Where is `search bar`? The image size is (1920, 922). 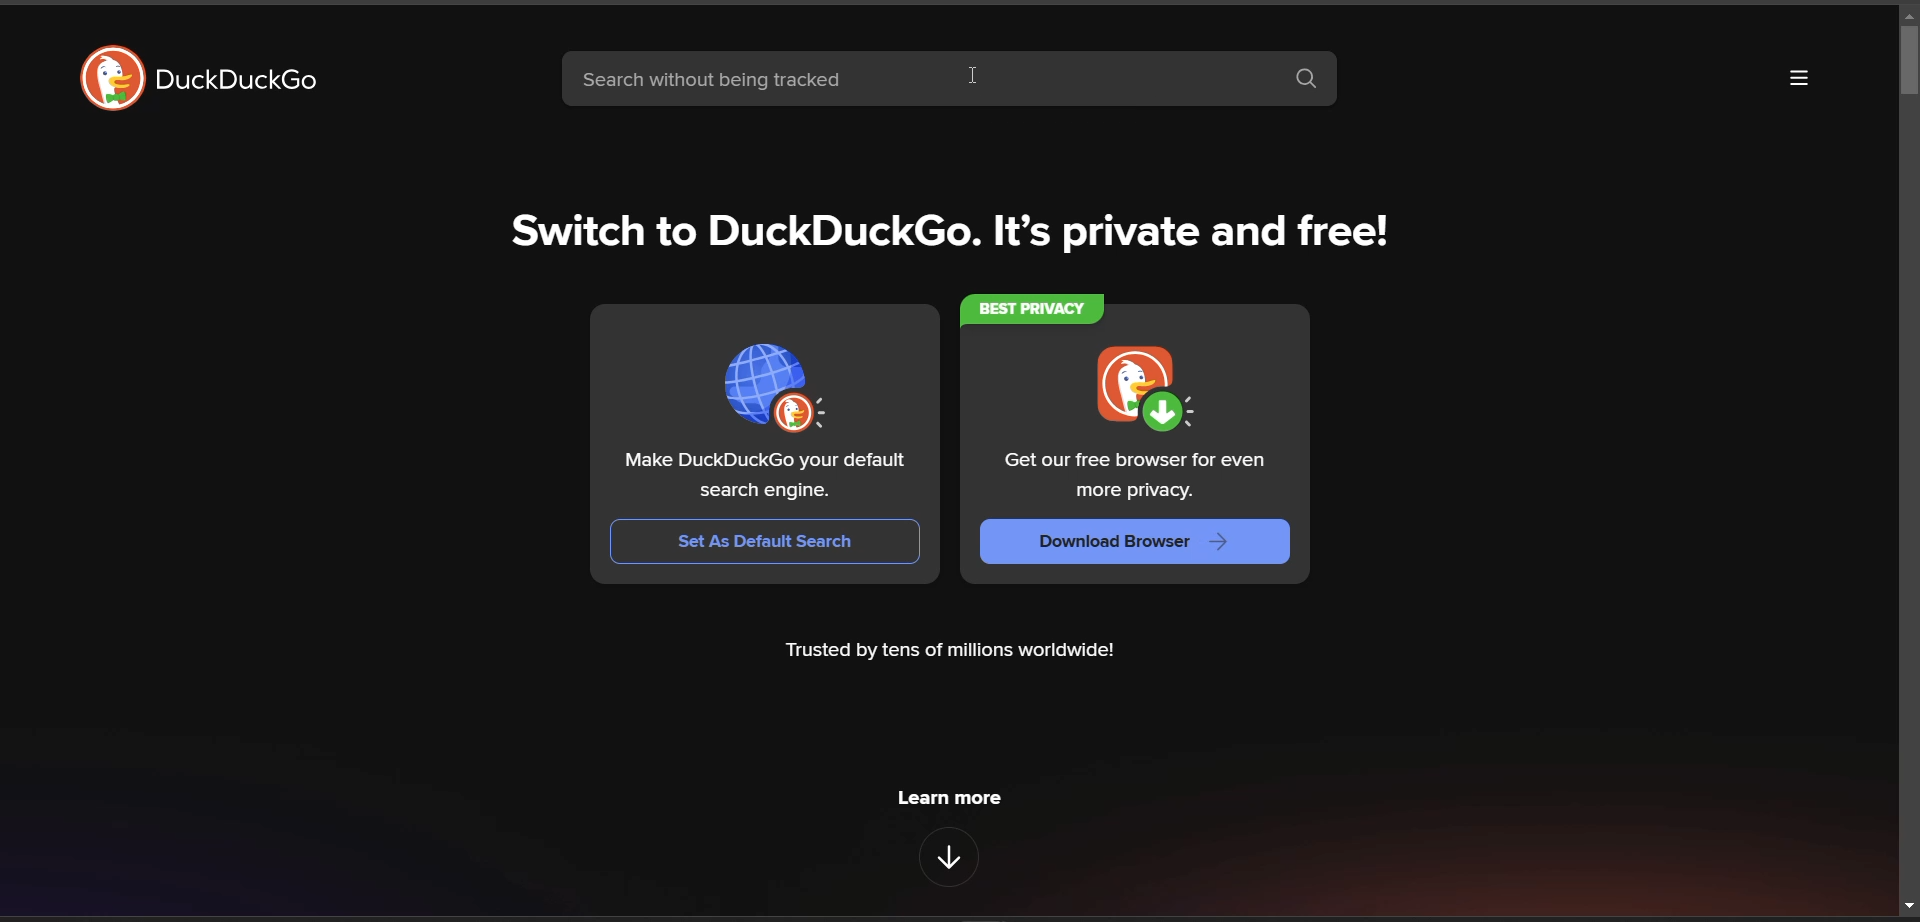
search bar is located at coordinates (913, 78).